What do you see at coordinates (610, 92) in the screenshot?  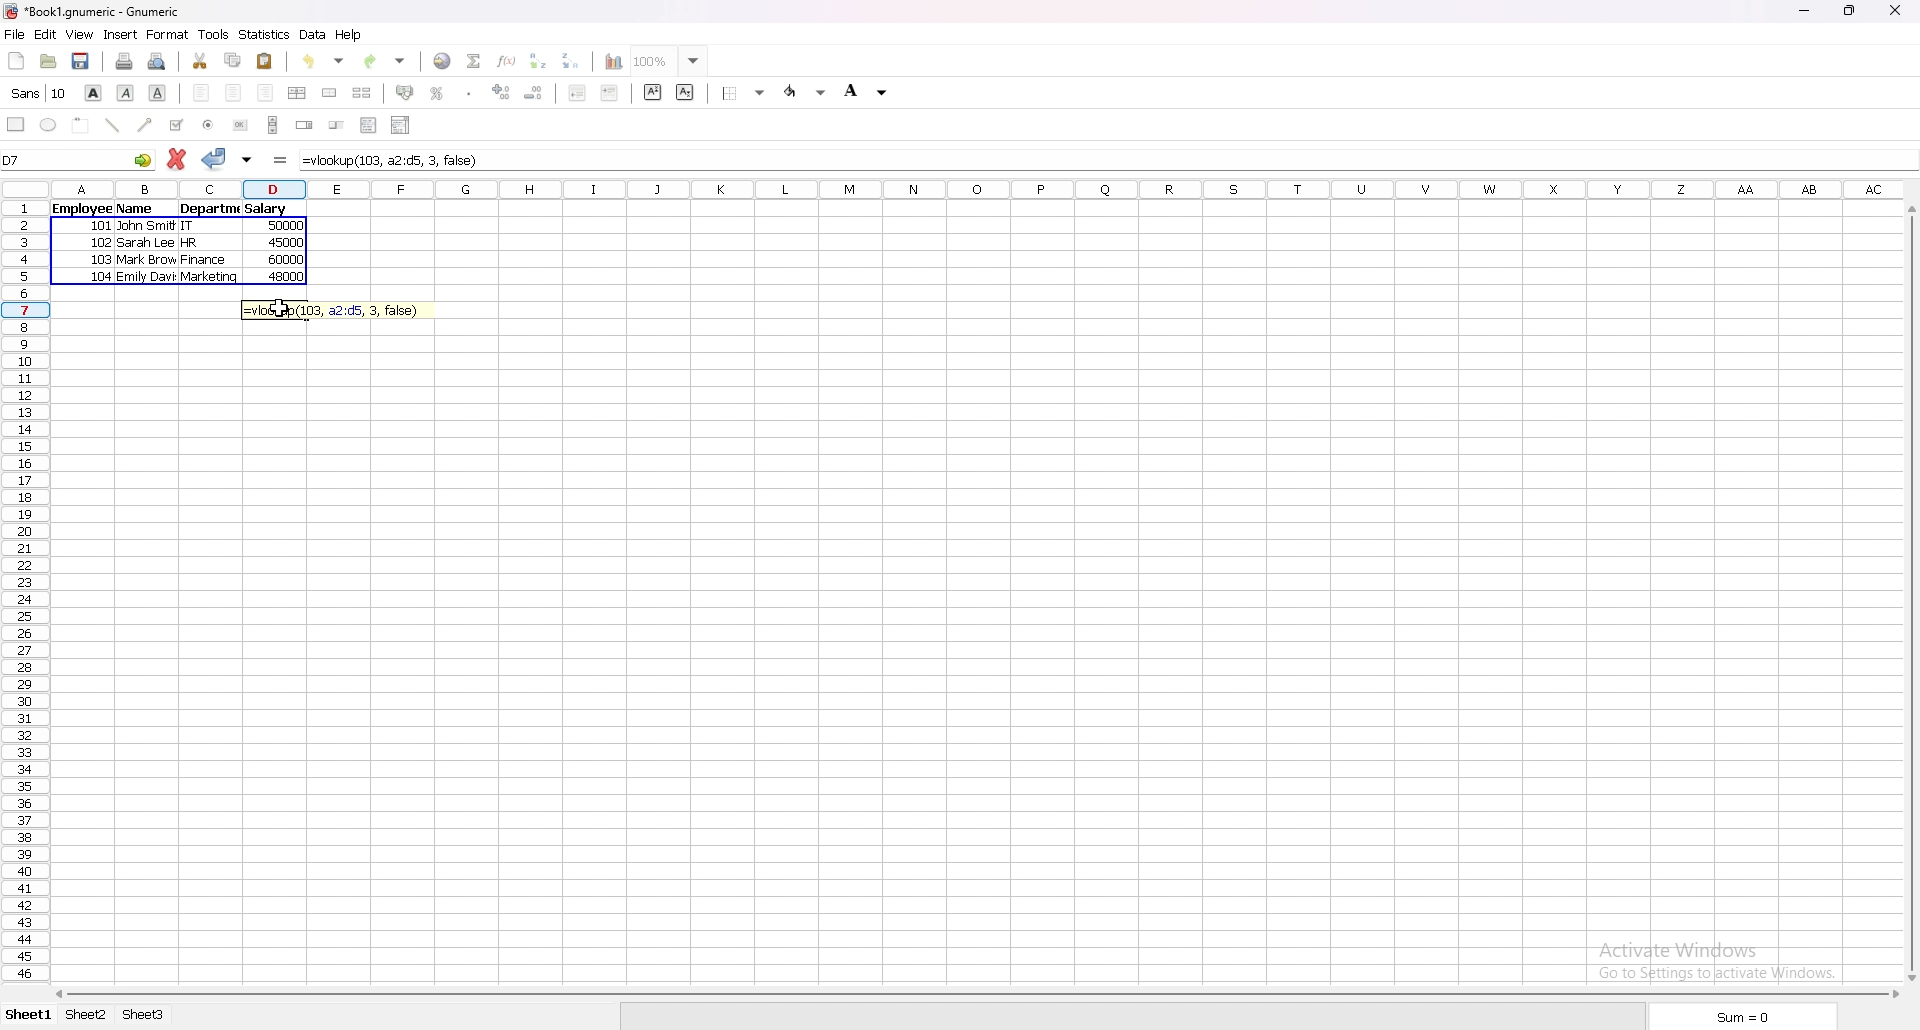 I see `increase indent` at bounding box center [610, 92].